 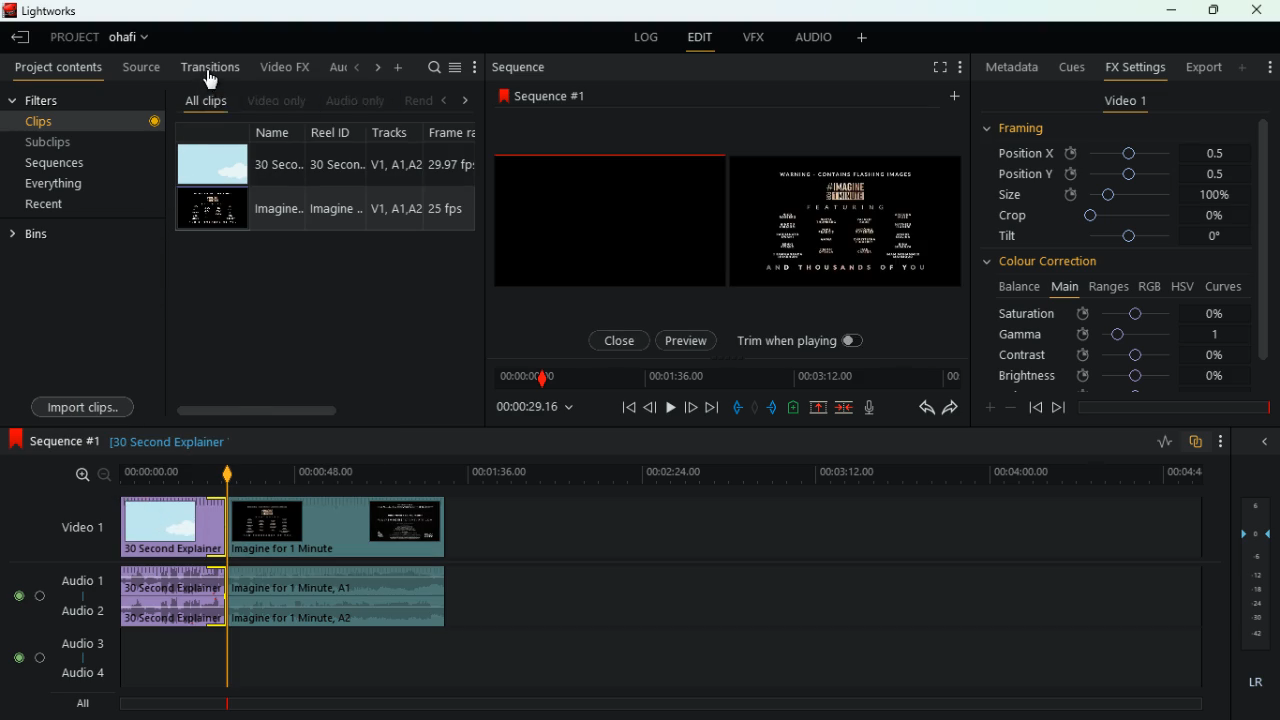 What do you see at coordinates (940, 69) in the screenshot?
I see `full screen` at bounding box center [940, 69].